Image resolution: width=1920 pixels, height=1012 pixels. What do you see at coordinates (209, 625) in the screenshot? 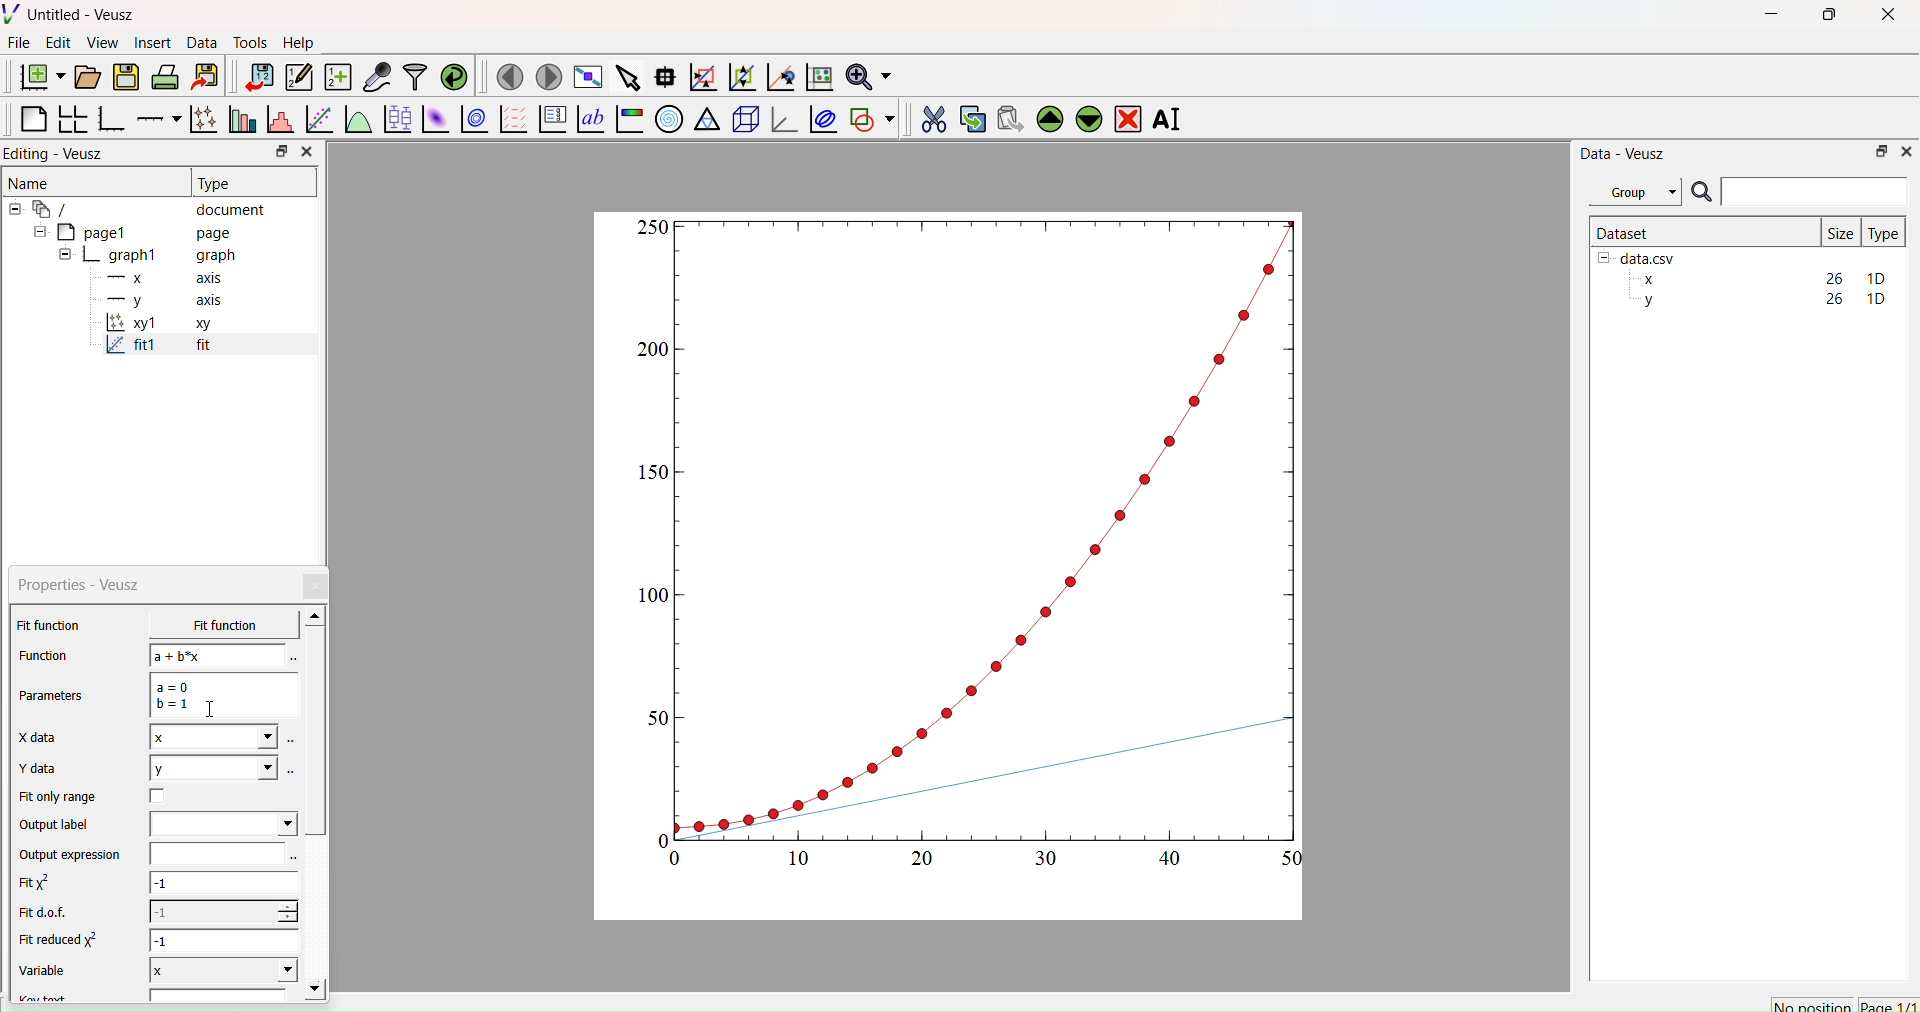
I see `x` at bounding box center [209, 625].